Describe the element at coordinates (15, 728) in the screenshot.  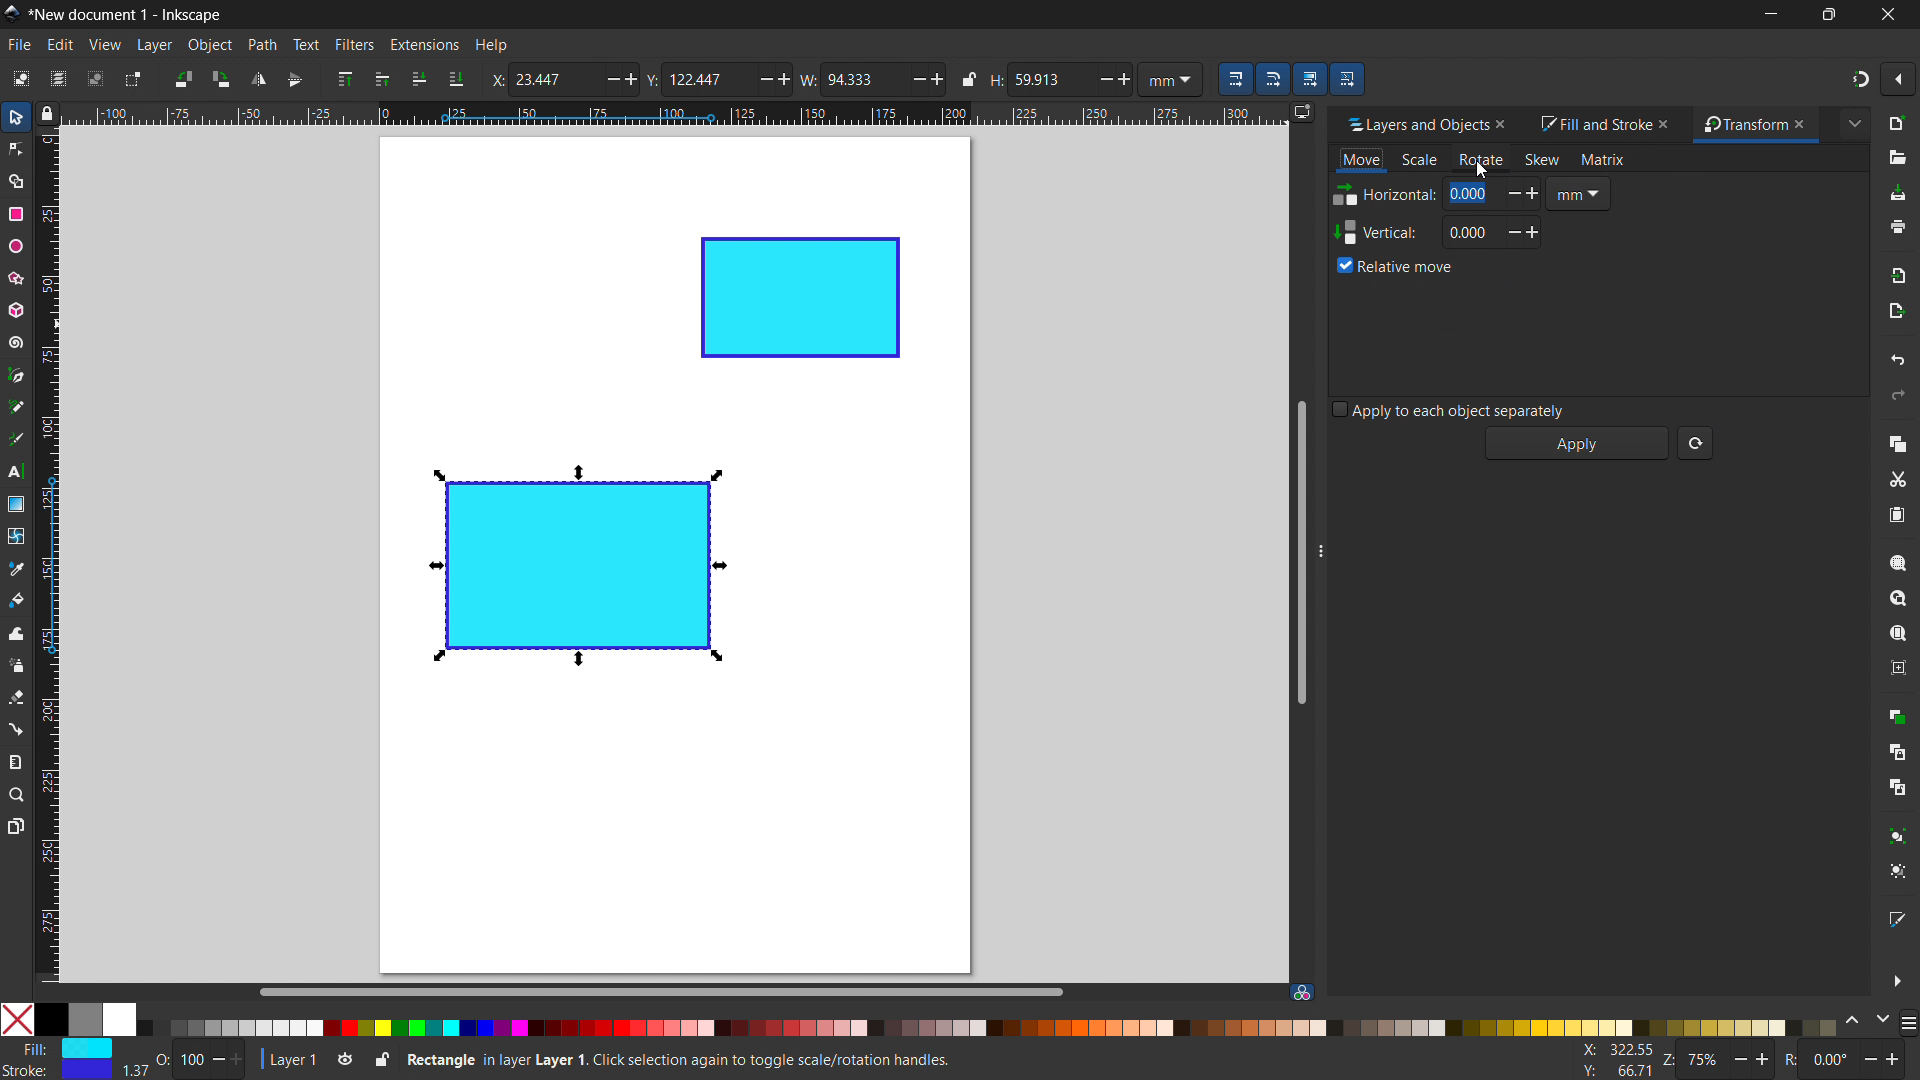
I see `connector tool` at that location.